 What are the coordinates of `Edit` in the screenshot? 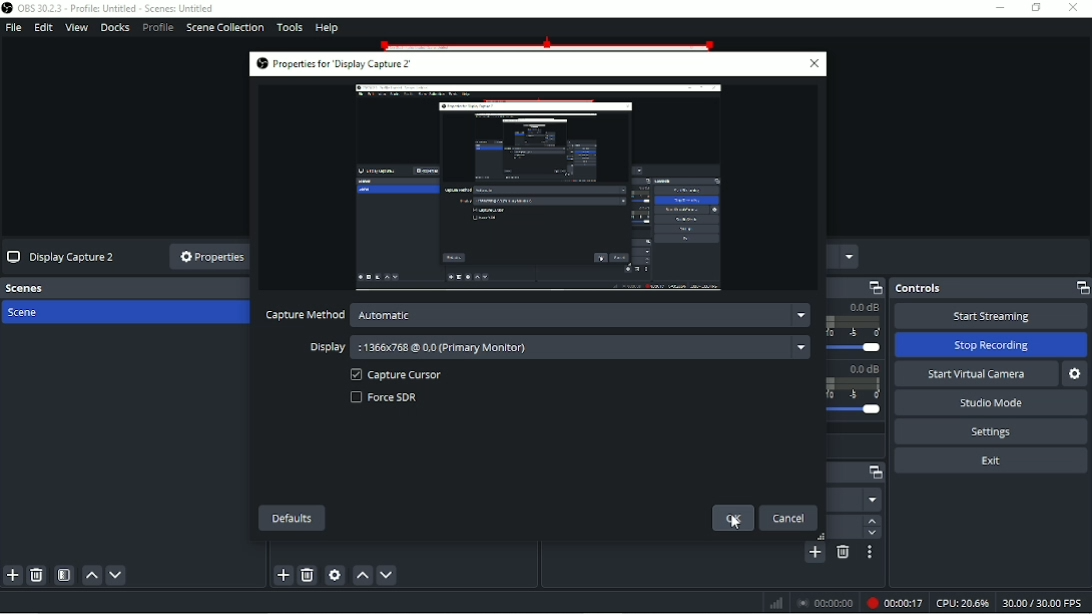 It's located at (43, 27).